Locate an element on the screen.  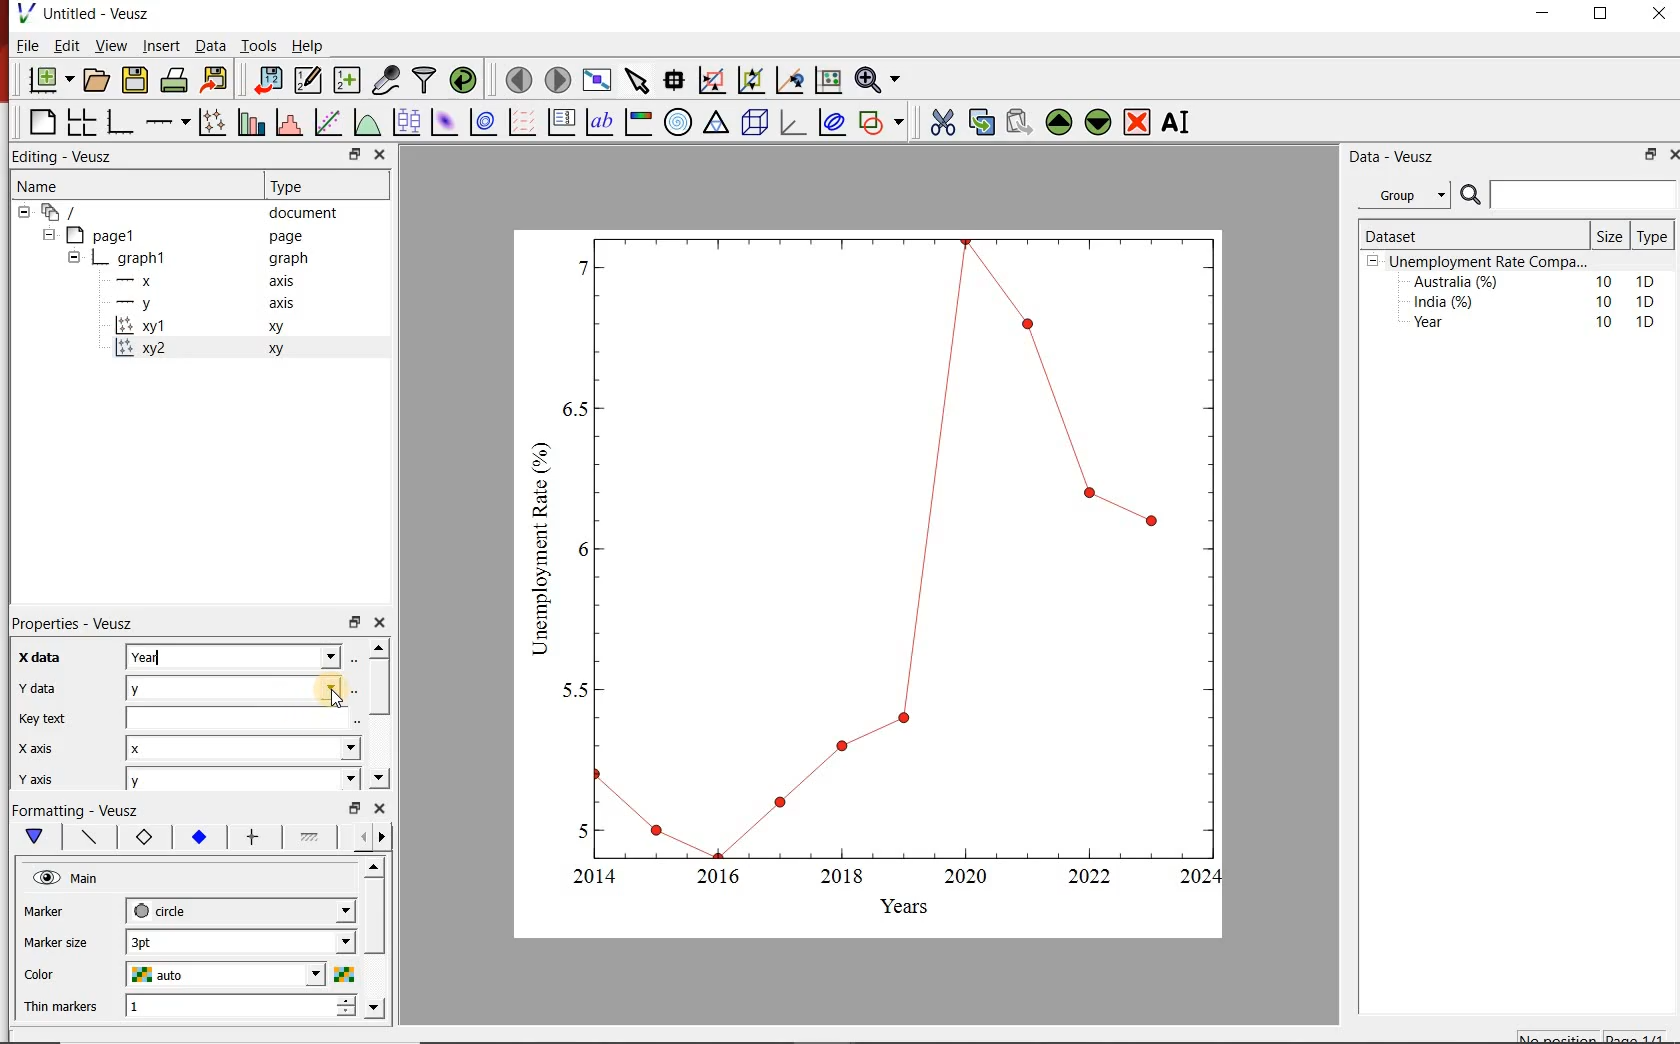
close is located at coordinates (381, 623).